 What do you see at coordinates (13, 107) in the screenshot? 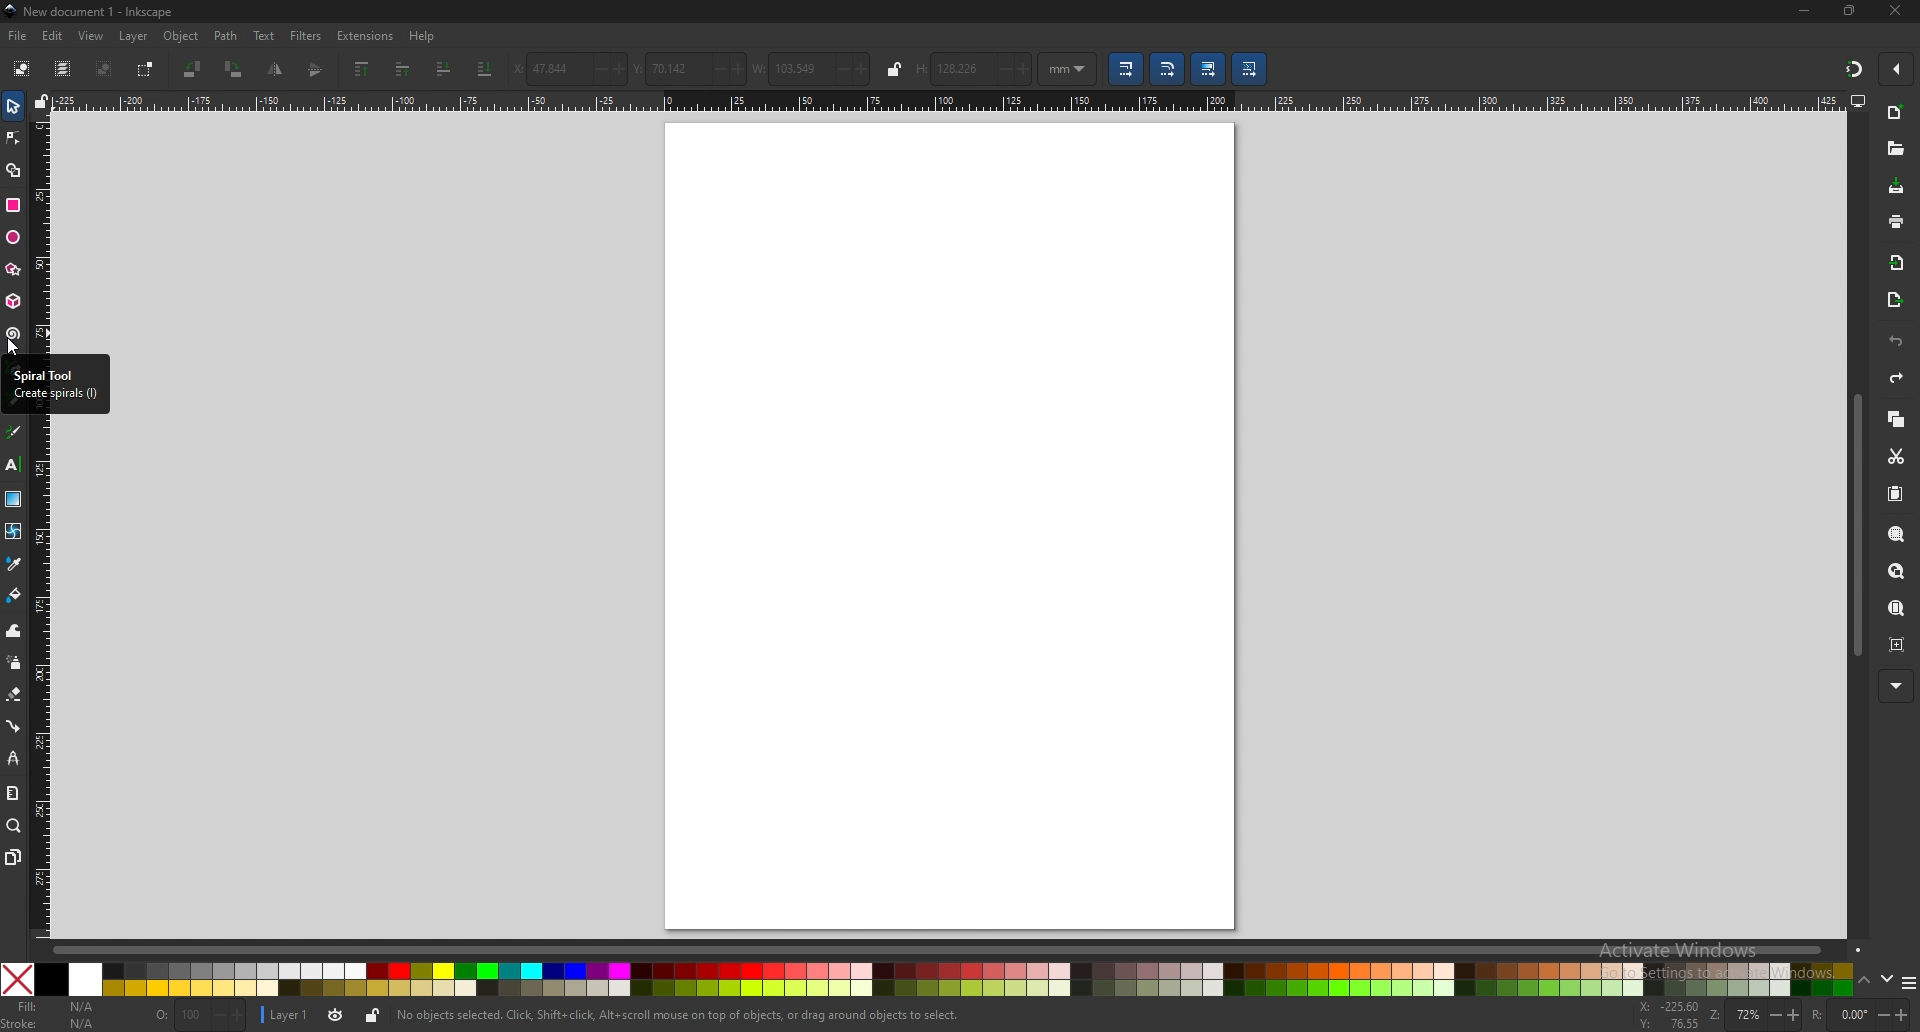
I see `selector` at bounding box center [13, 107].